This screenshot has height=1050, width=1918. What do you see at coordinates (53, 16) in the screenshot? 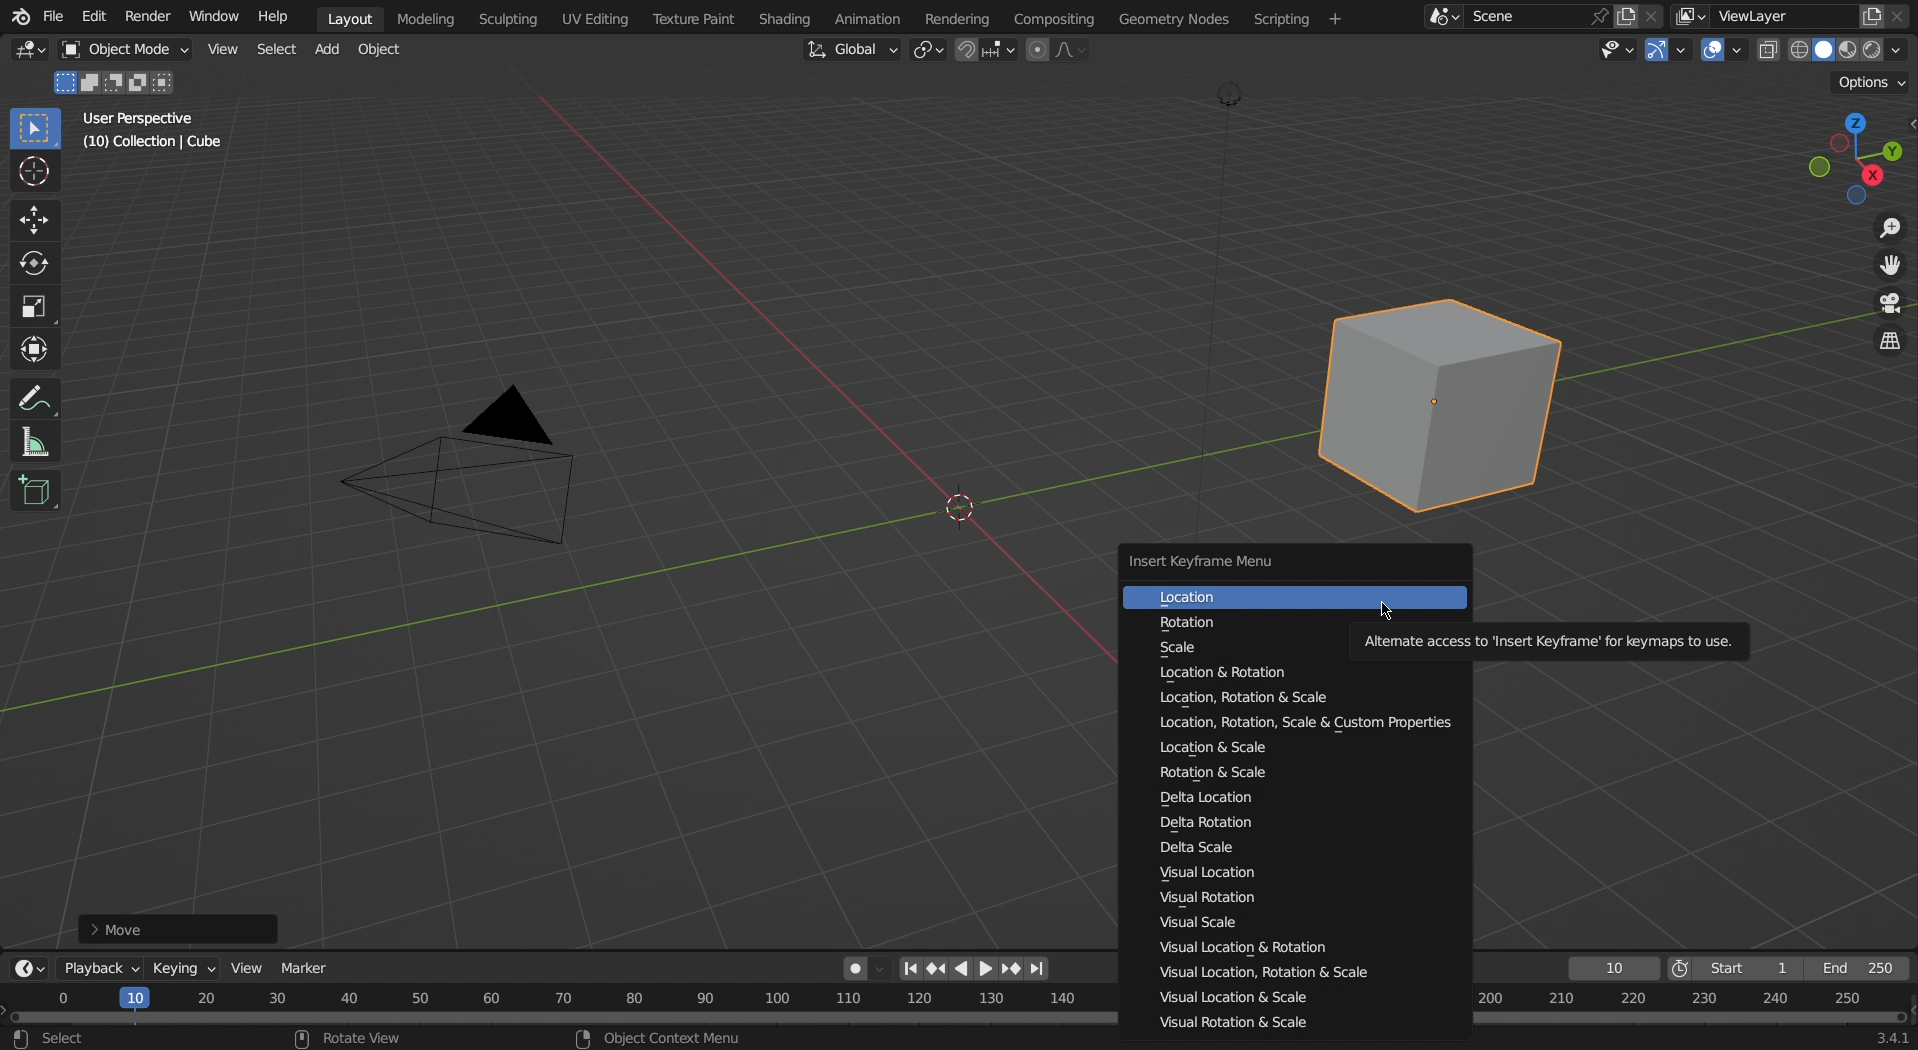
I see `File` at bounding box center [53, 16].